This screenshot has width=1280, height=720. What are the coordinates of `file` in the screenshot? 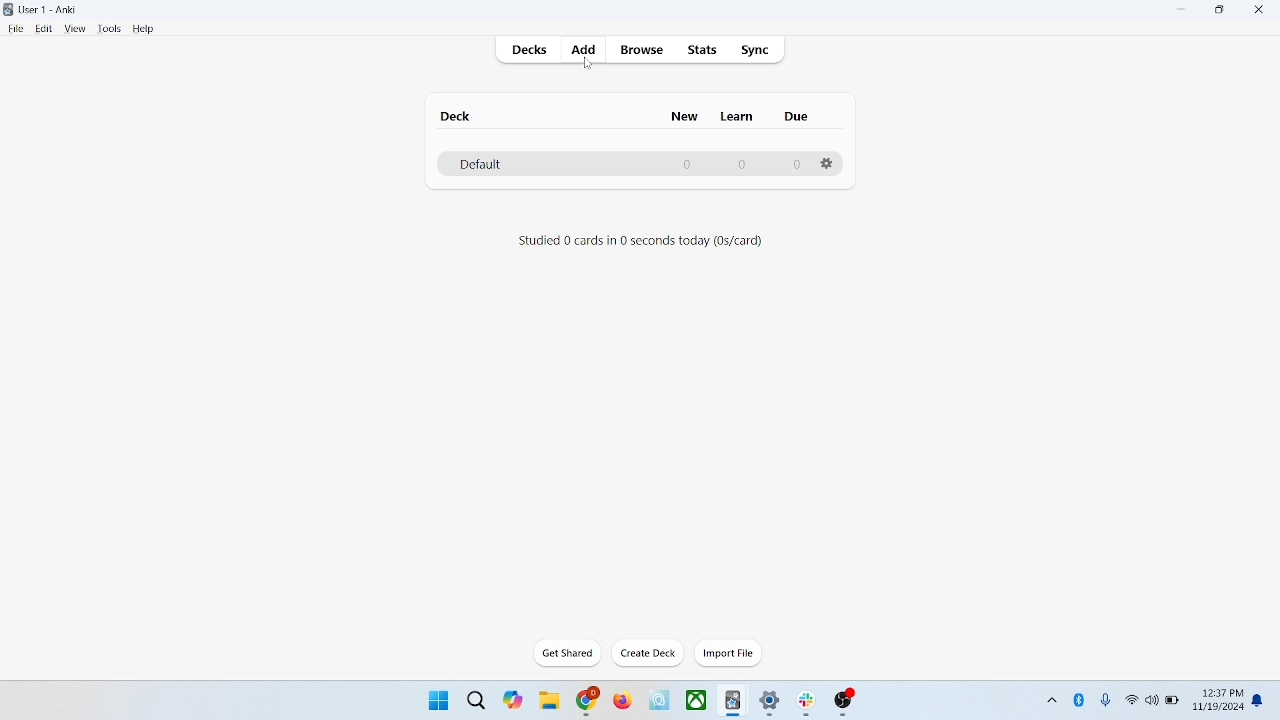 It's located at (15, 29).